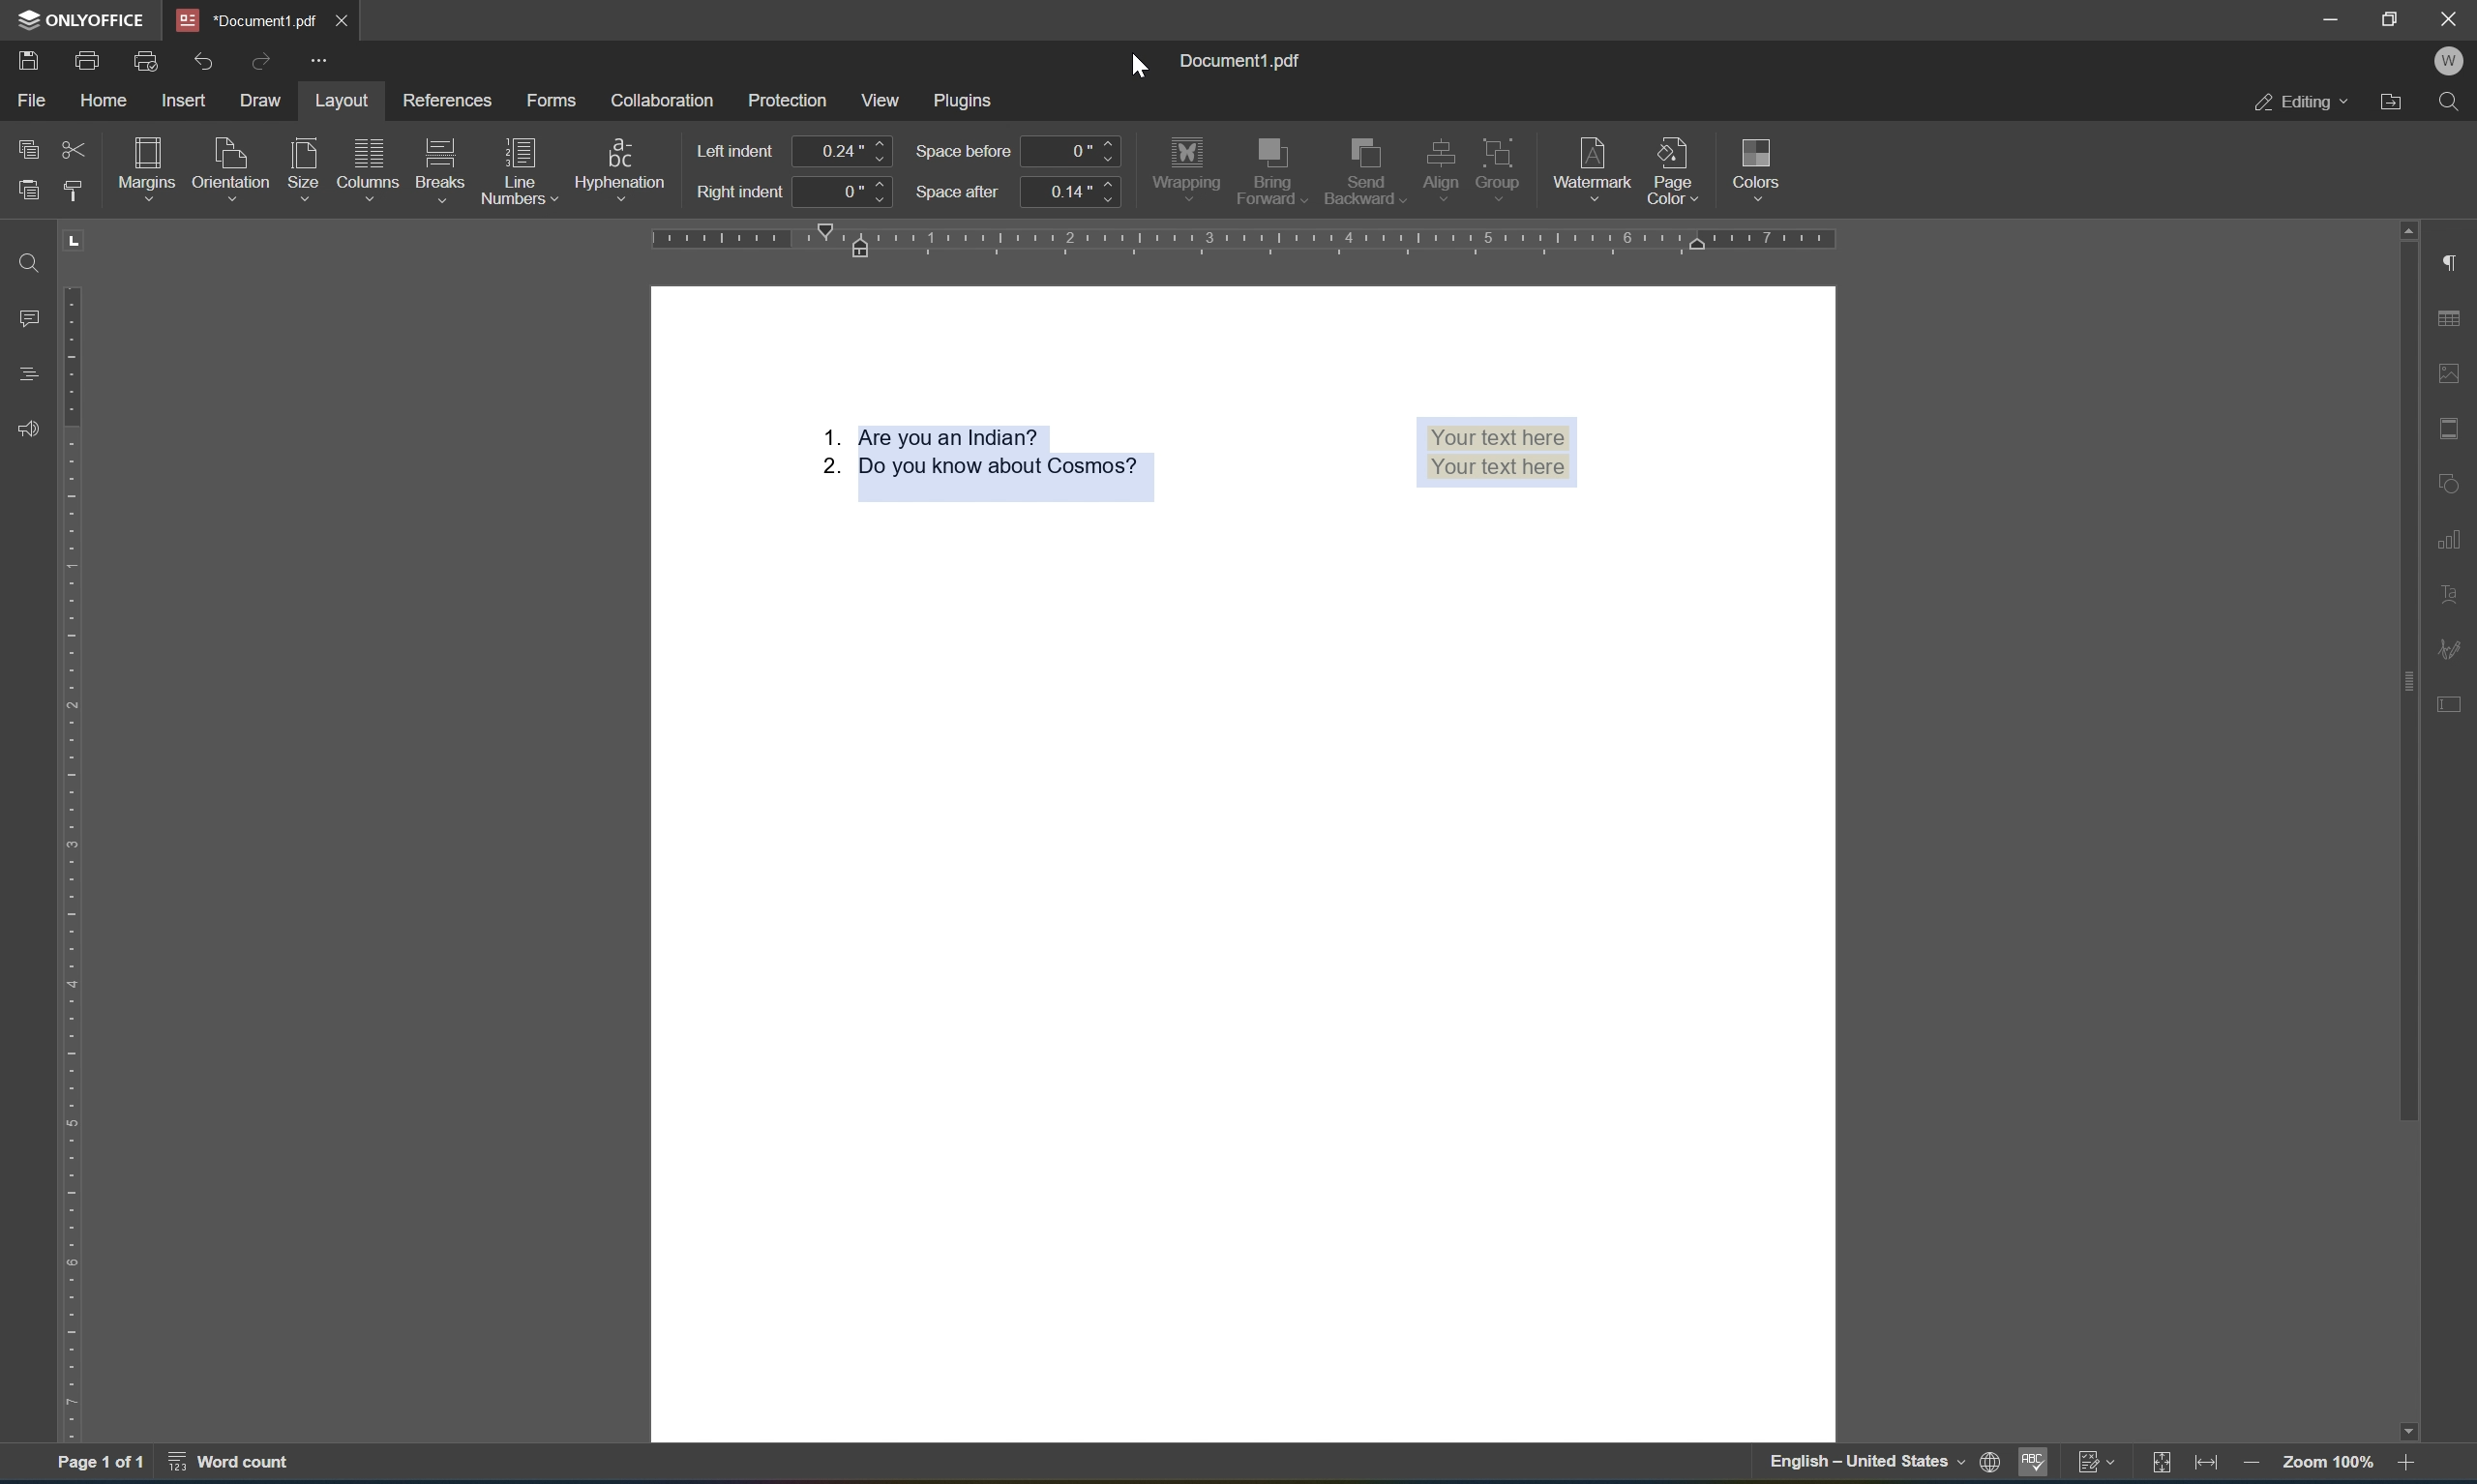  What do you see at coordinates (968, 97) in the screenshot?
I see `plugins` at bounding box center [968, 97].